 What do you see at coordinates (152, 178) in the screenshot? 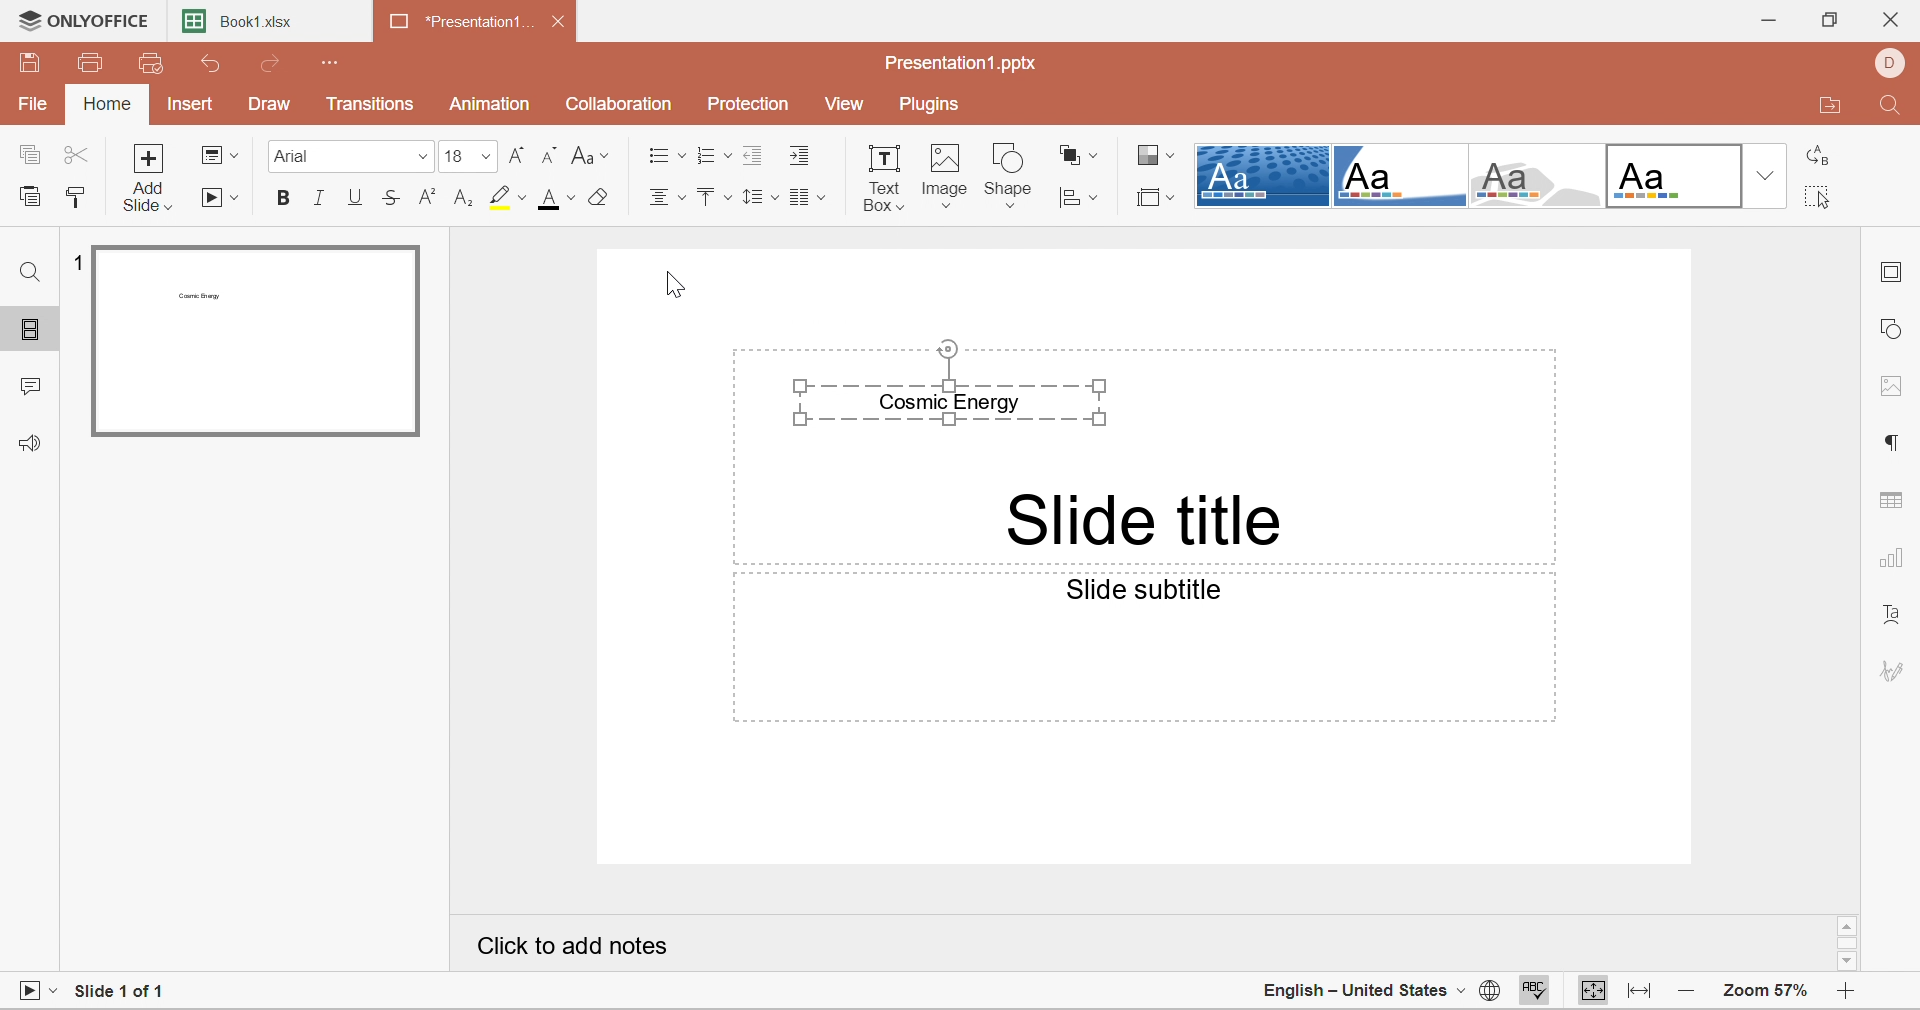
I see `Add slide` at bounding box center [152, 178].